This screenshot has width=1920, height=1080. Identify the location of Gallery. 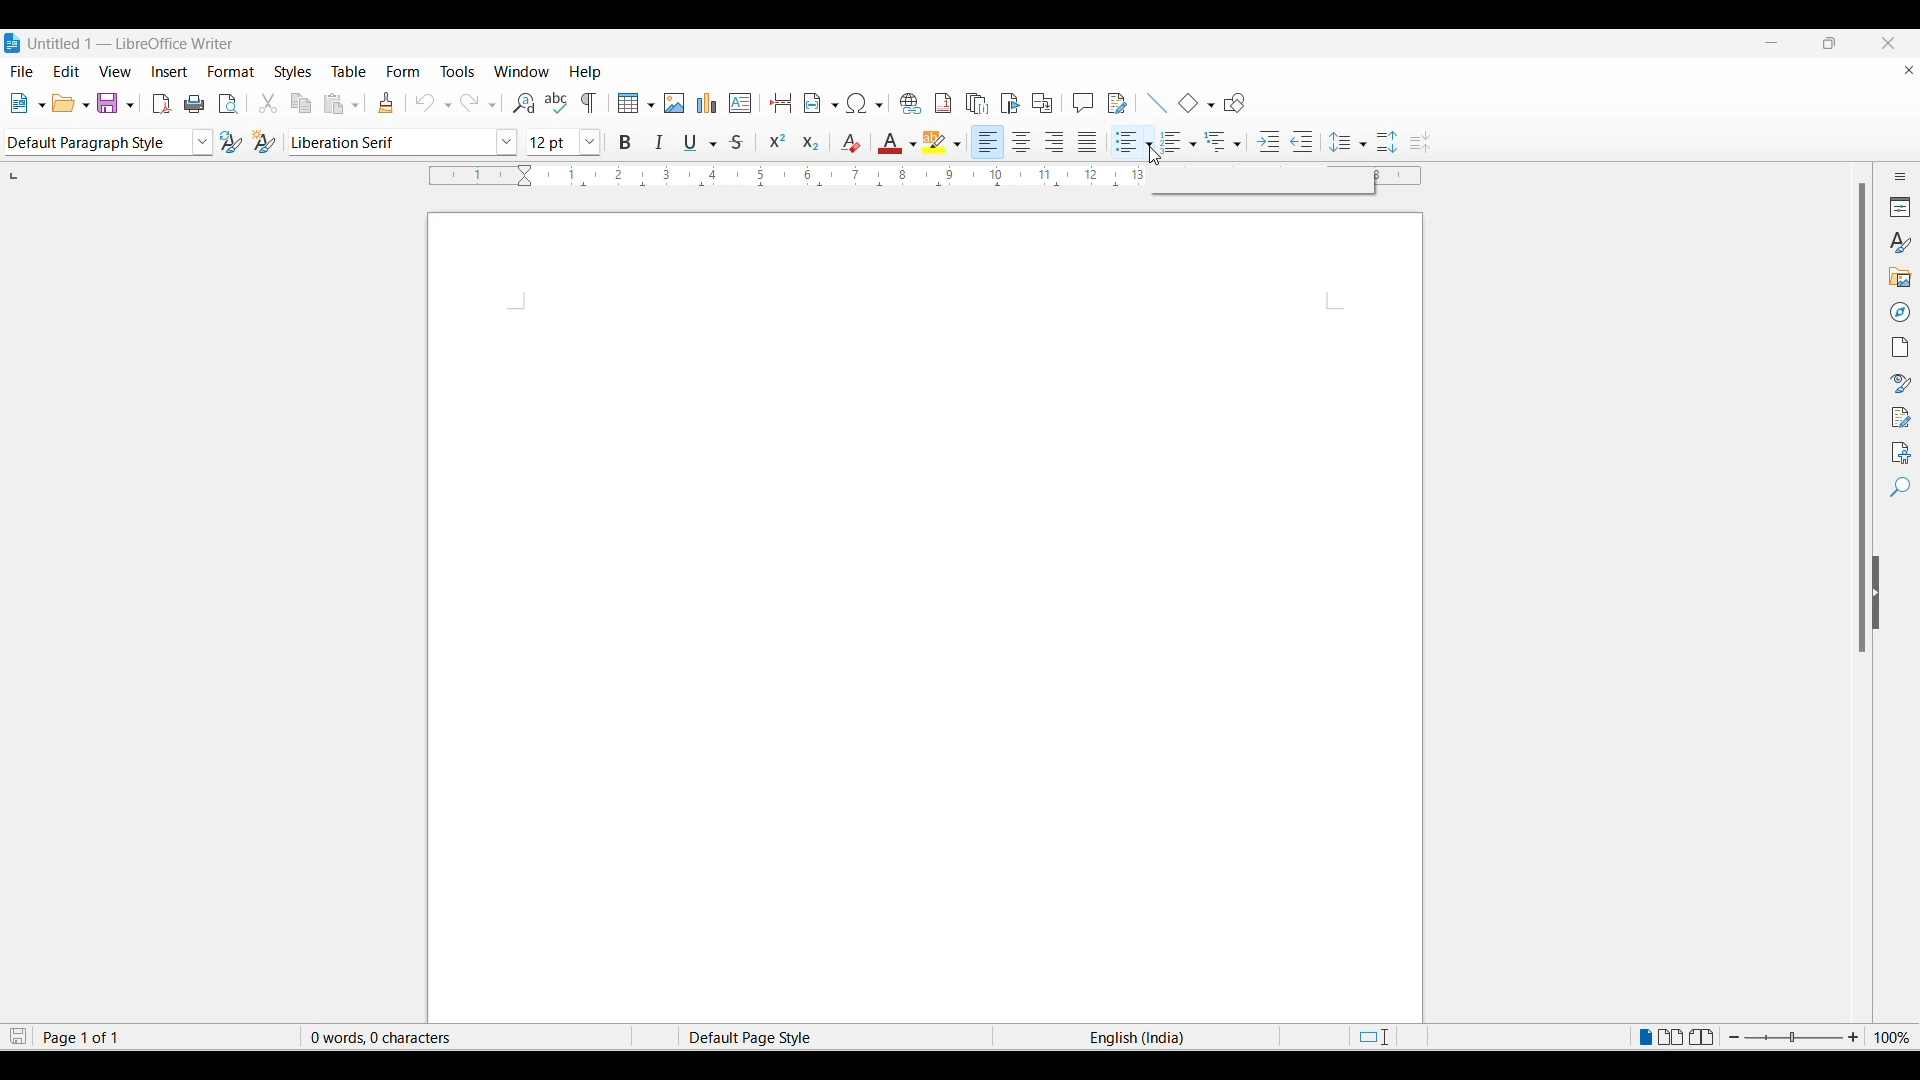
(1901, 277).